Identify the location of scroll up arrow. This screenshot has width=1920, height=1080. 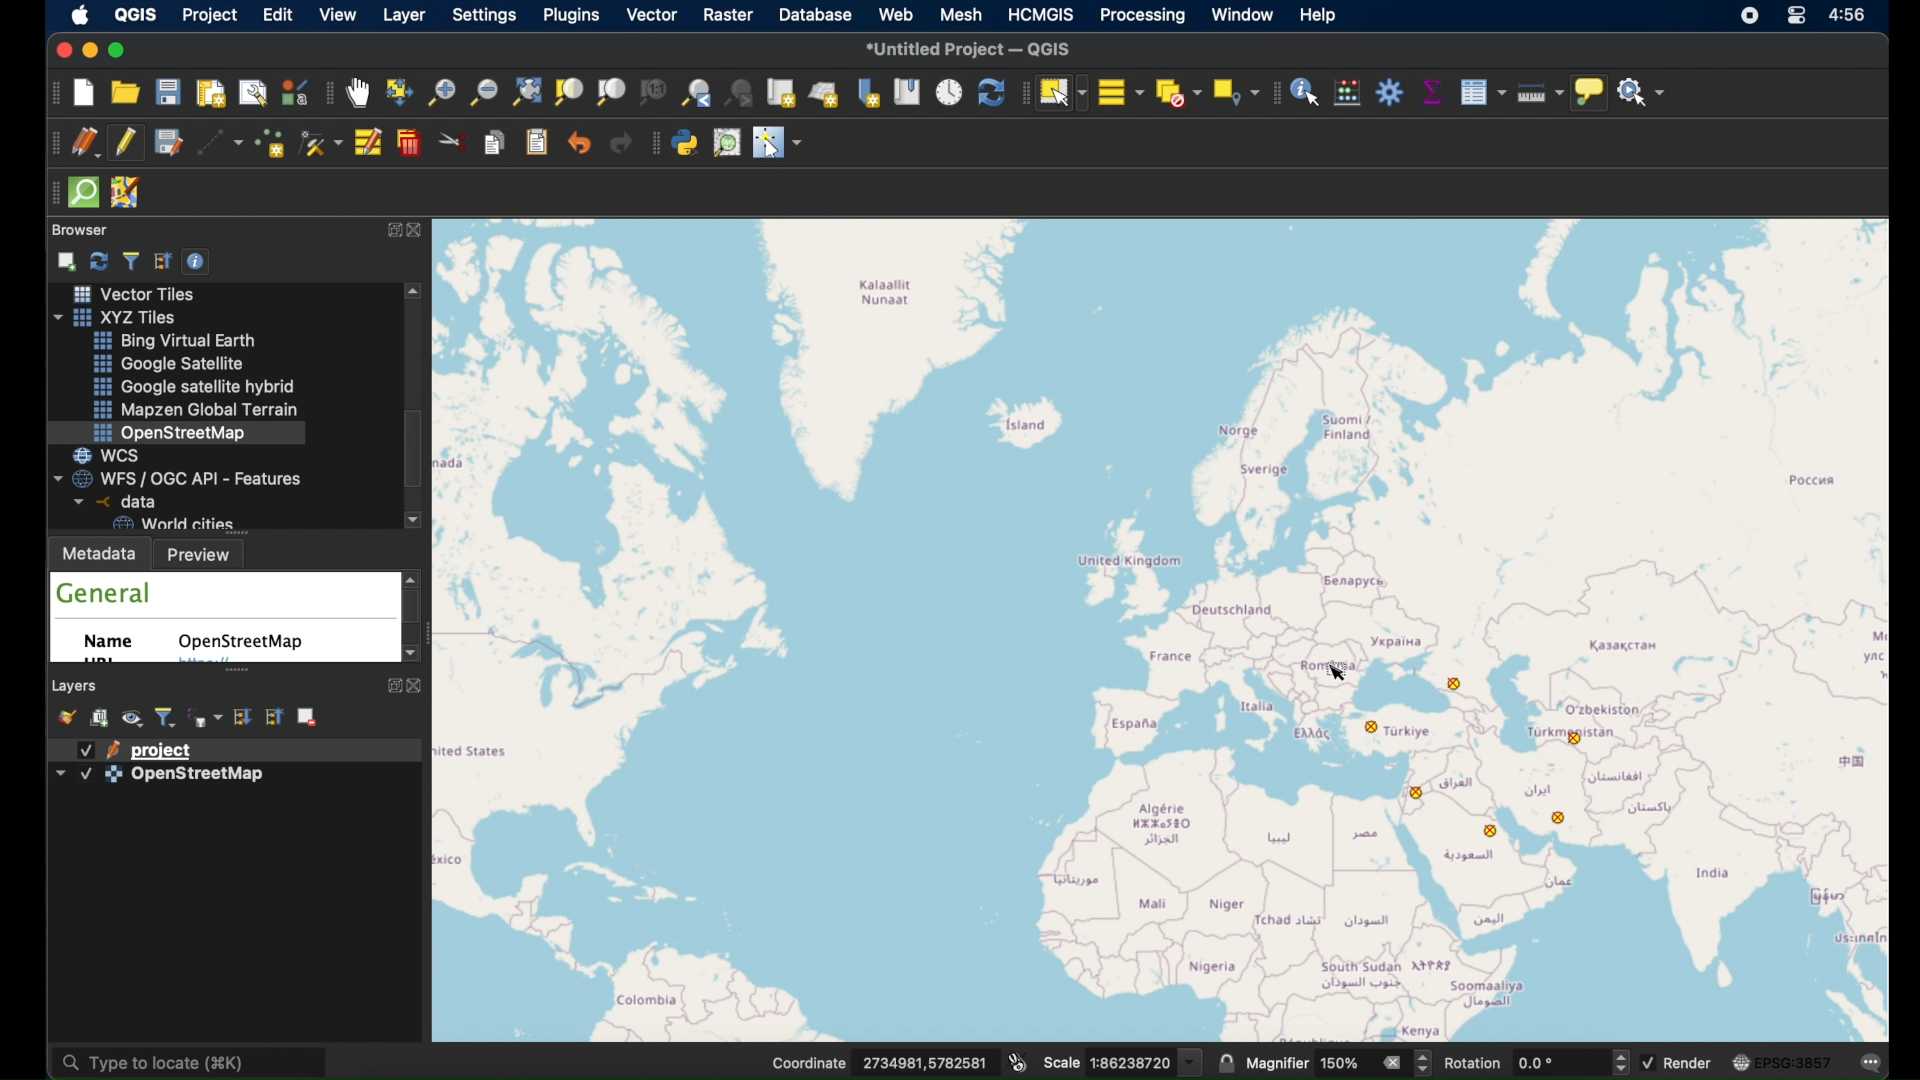
(416, 292).